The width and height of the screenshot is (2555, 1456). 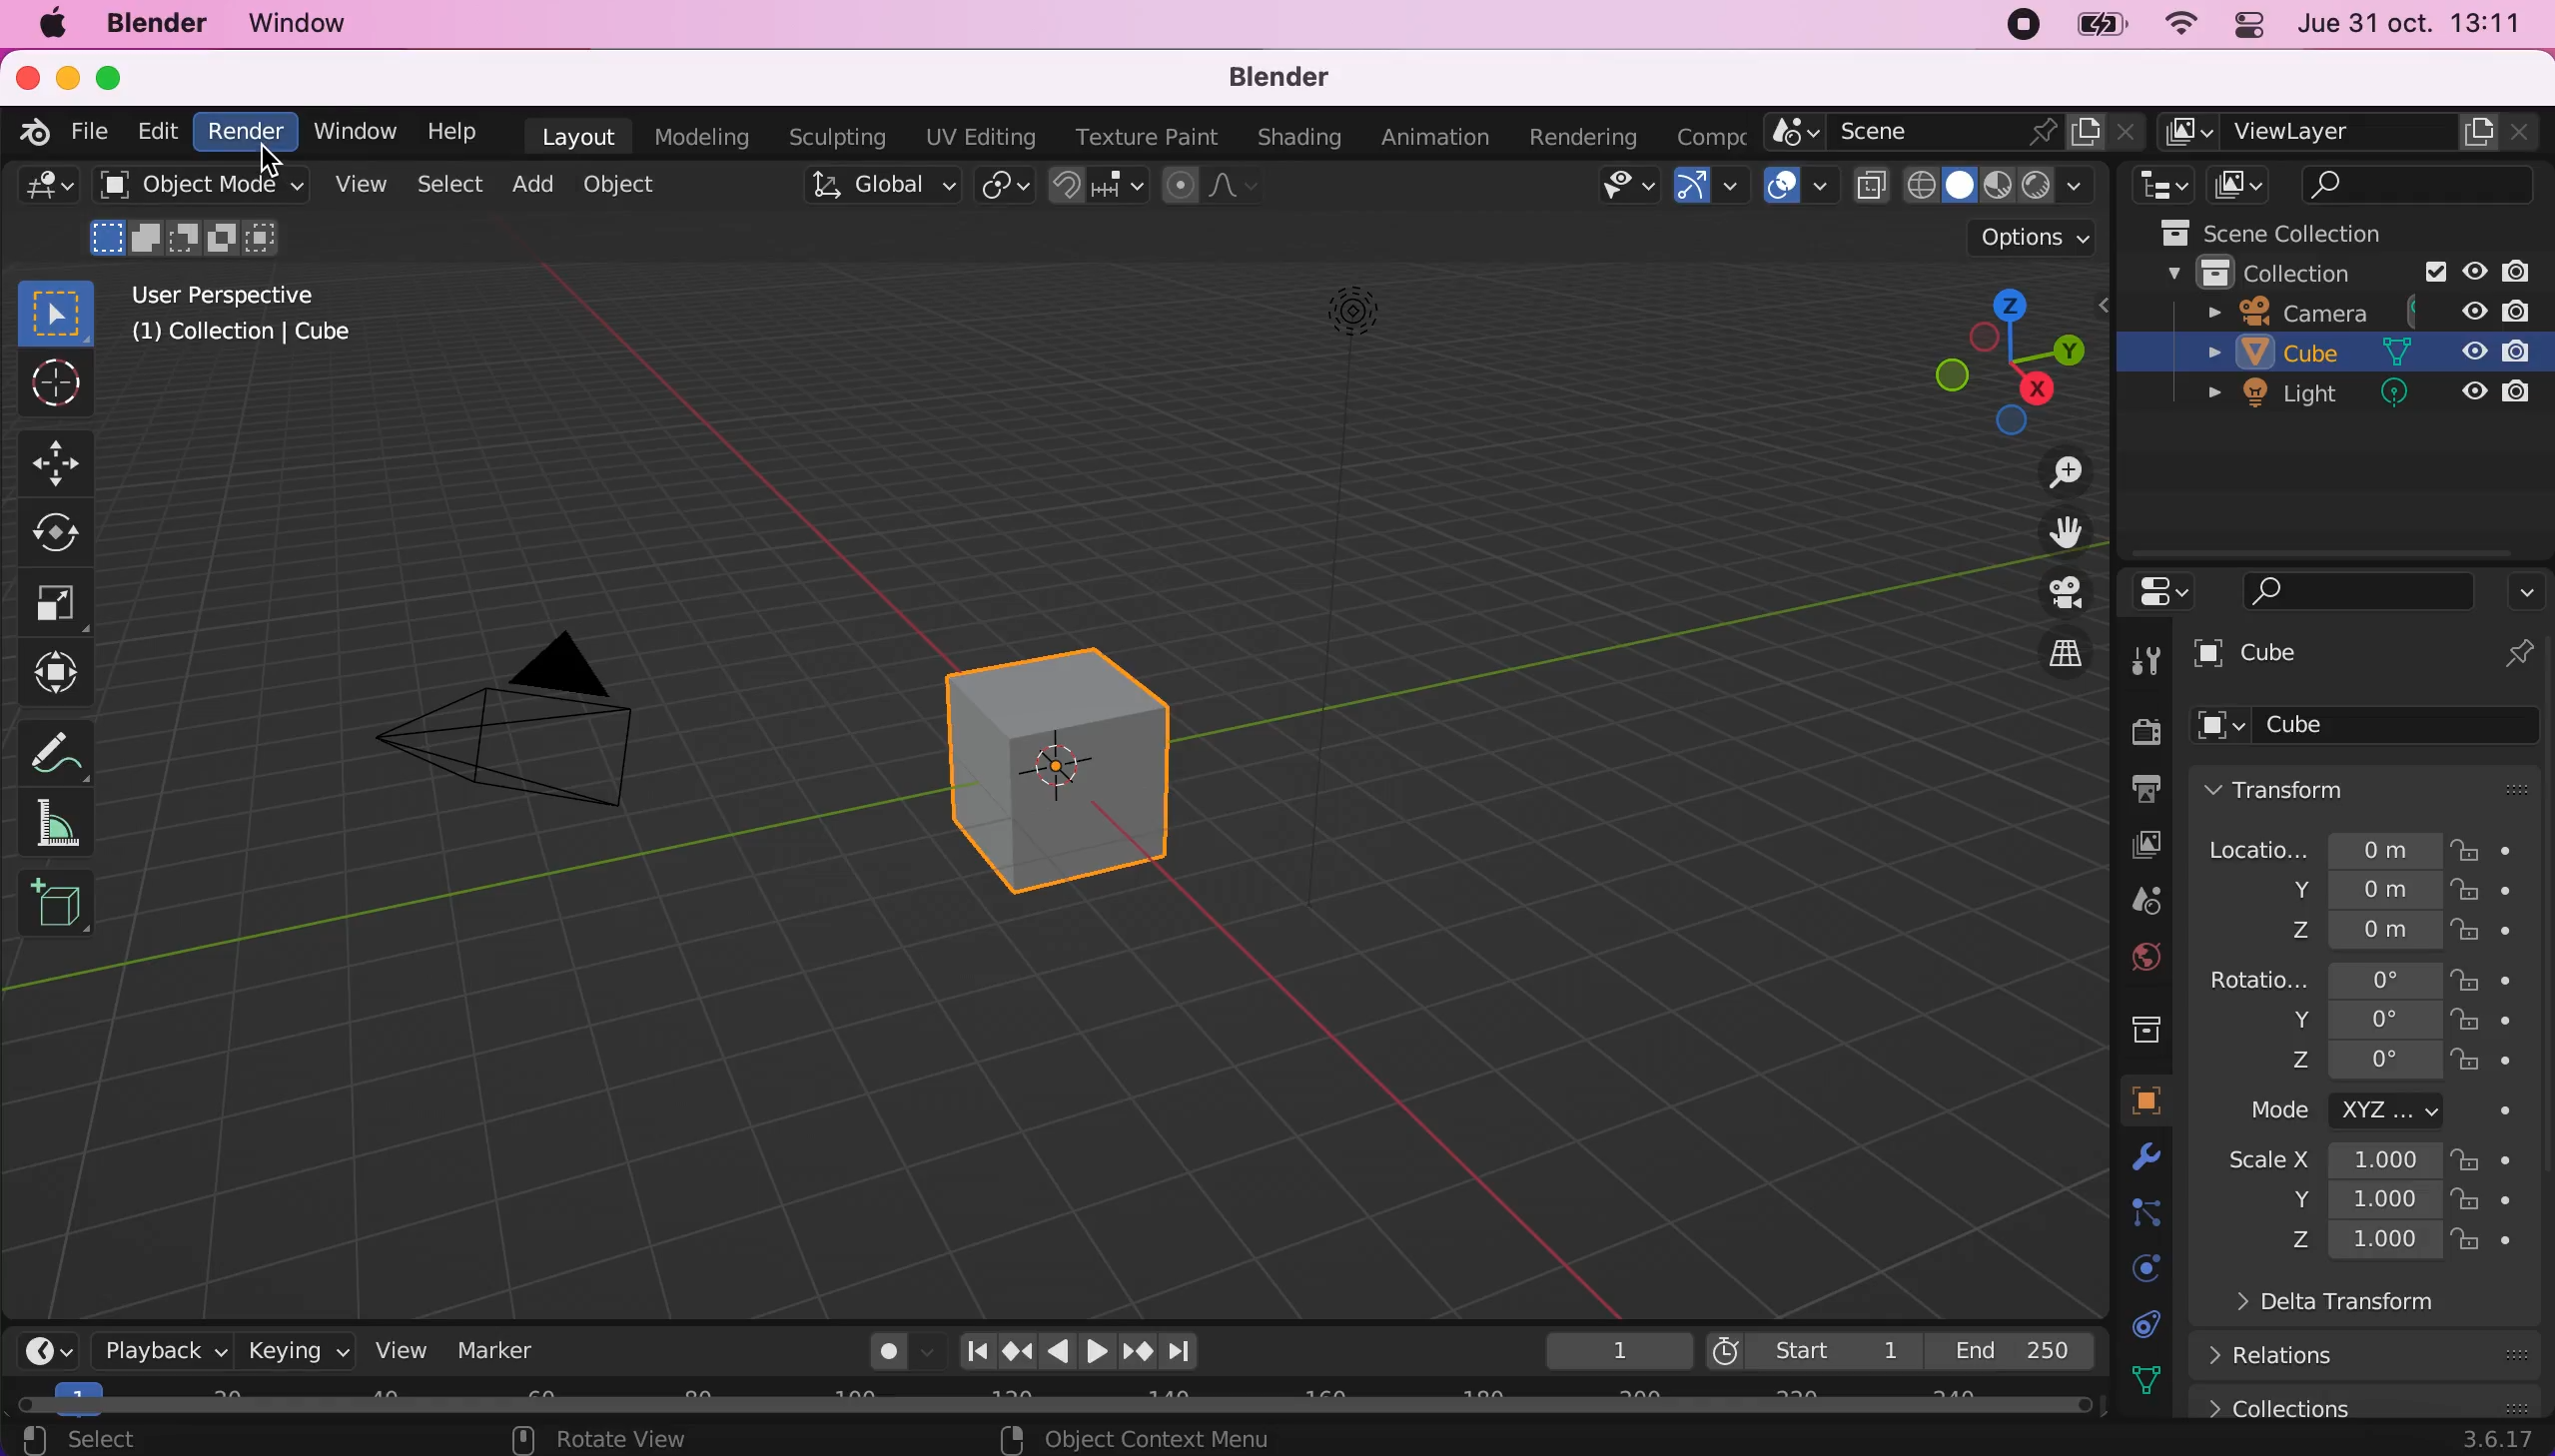 I want to click on shading, so click(x=1298, y=138).